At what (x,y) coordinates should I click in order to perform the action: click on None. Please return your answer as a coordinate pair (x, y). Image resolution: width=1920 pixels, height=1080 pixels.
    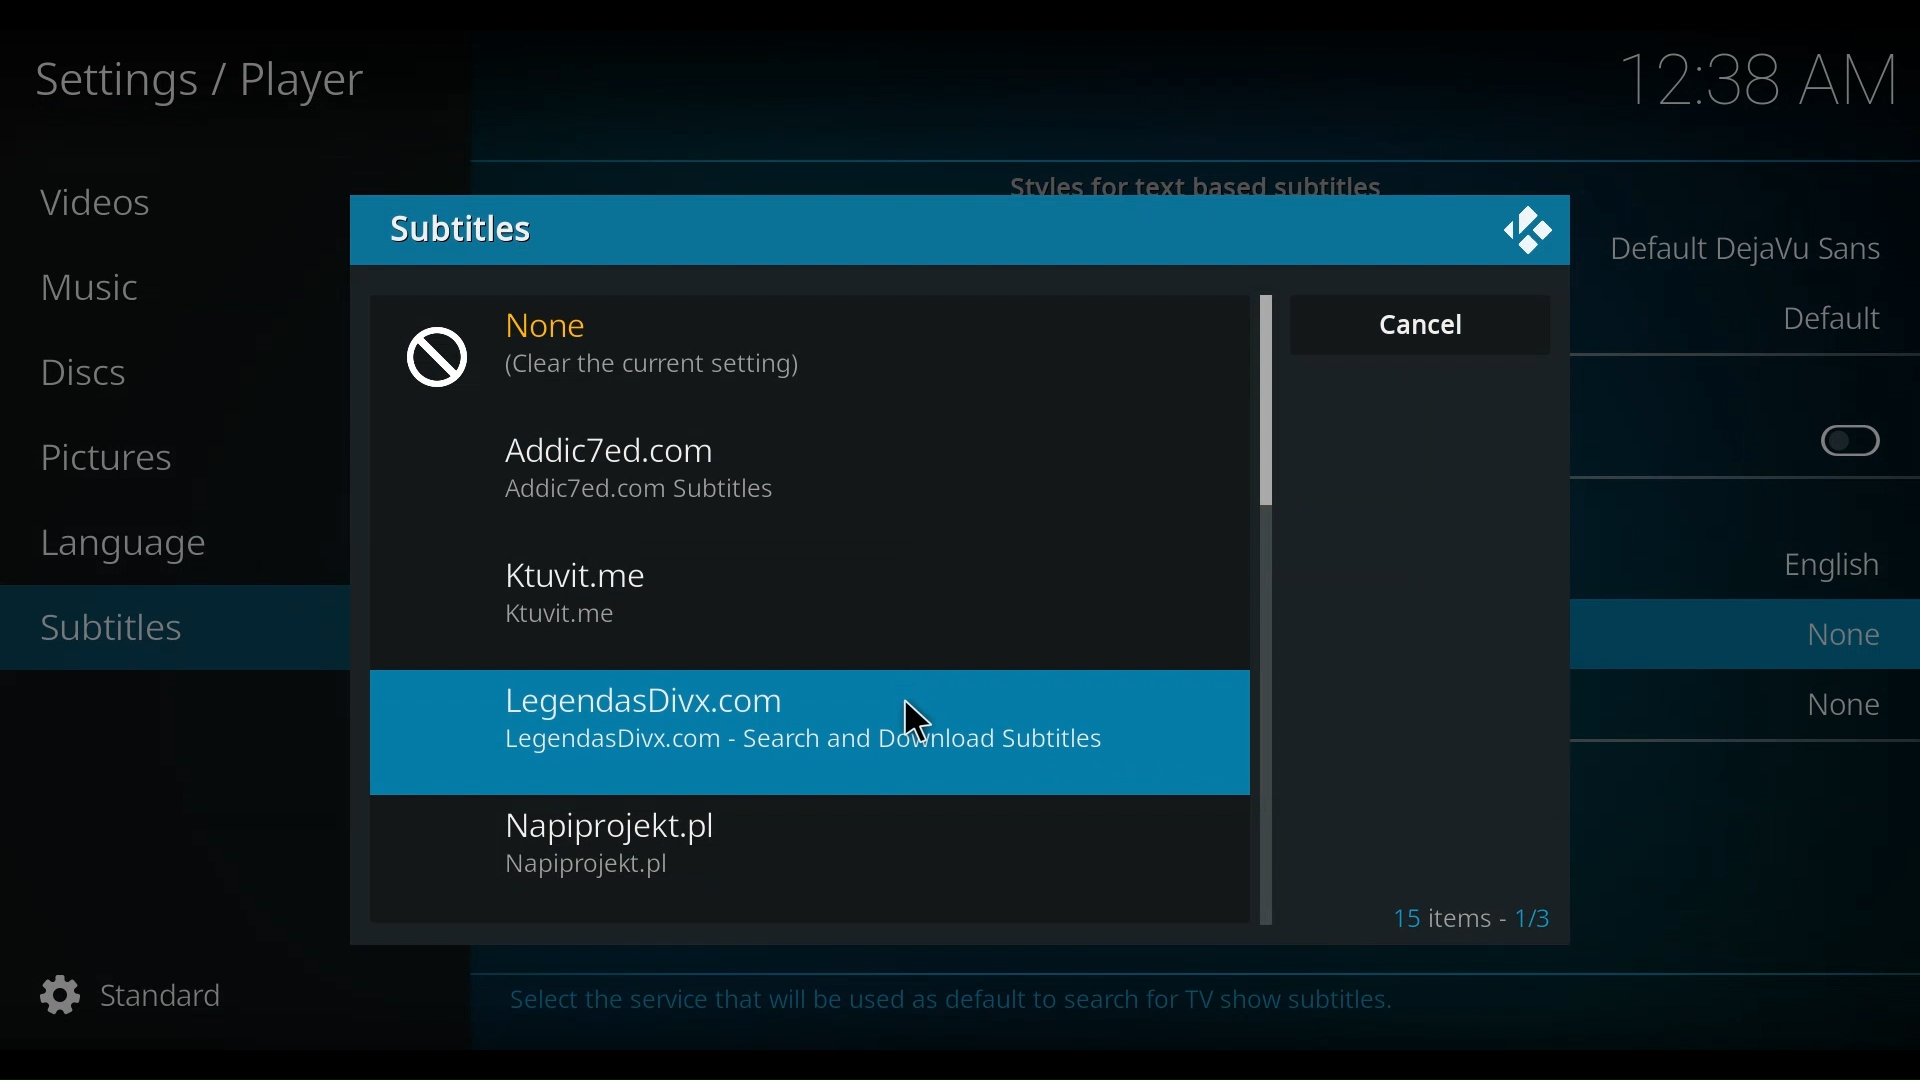
    Looking at the image, I should click on (1846, 703).